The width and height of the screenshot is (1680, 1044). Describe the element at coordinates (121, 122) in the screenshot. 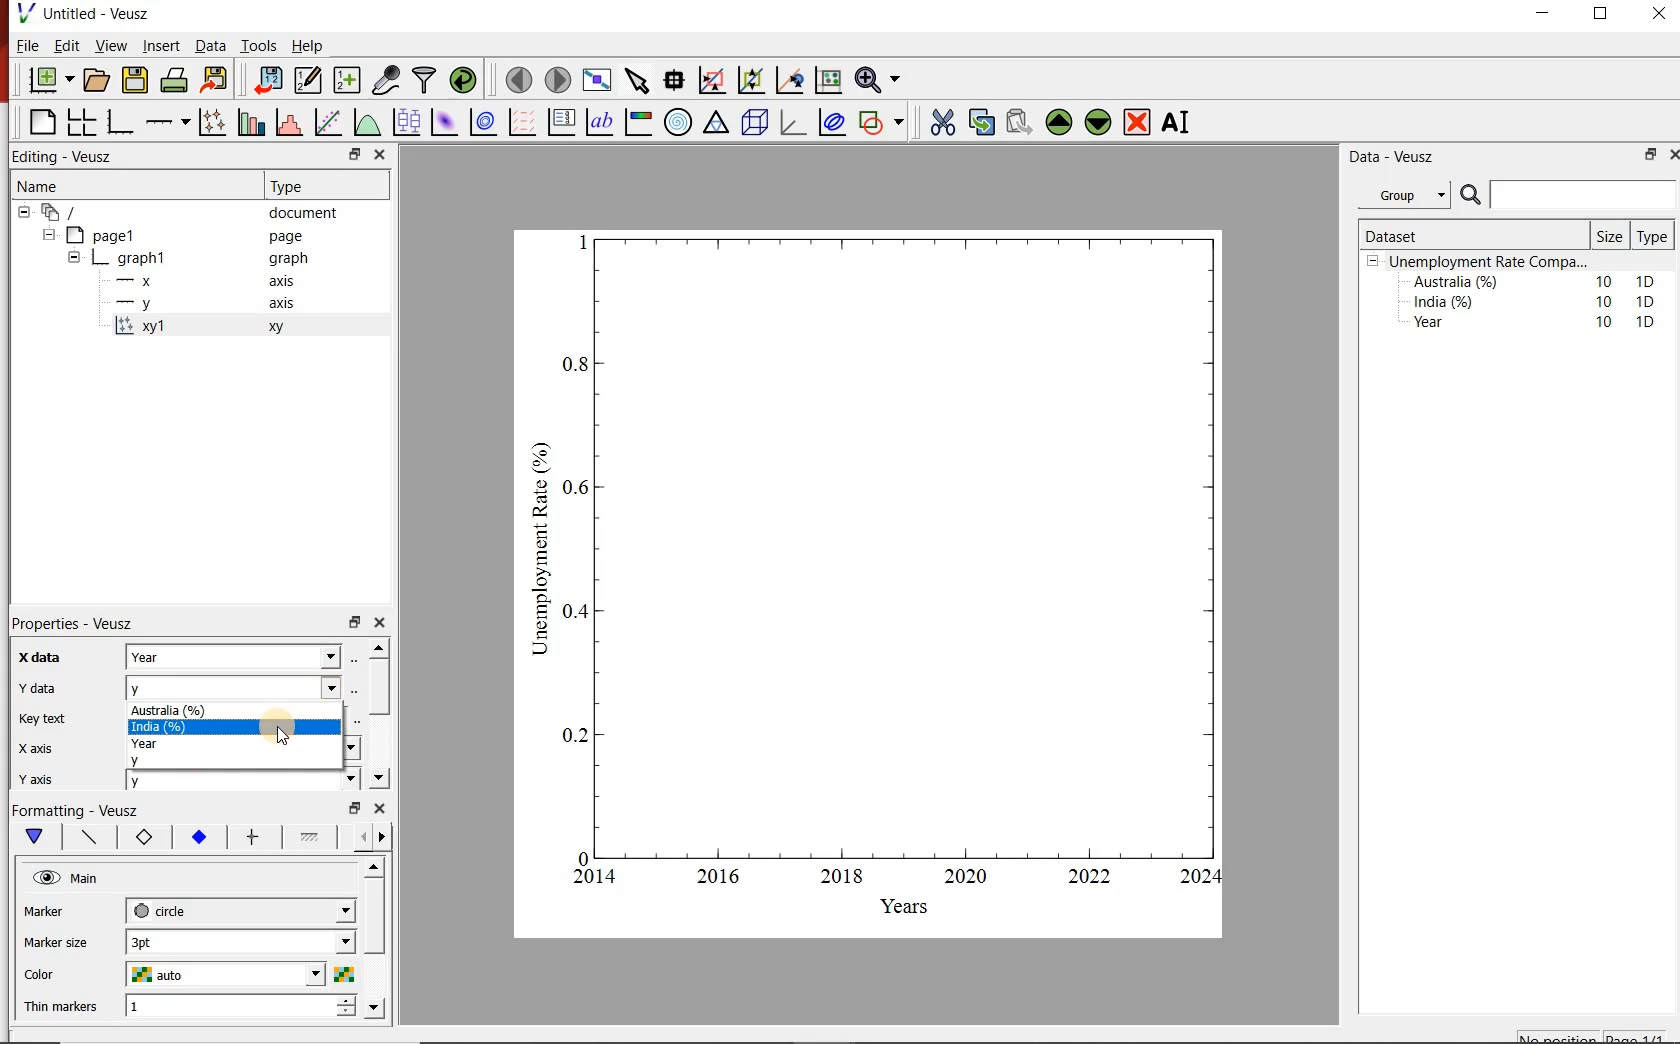

I see `base graphs` at that location.